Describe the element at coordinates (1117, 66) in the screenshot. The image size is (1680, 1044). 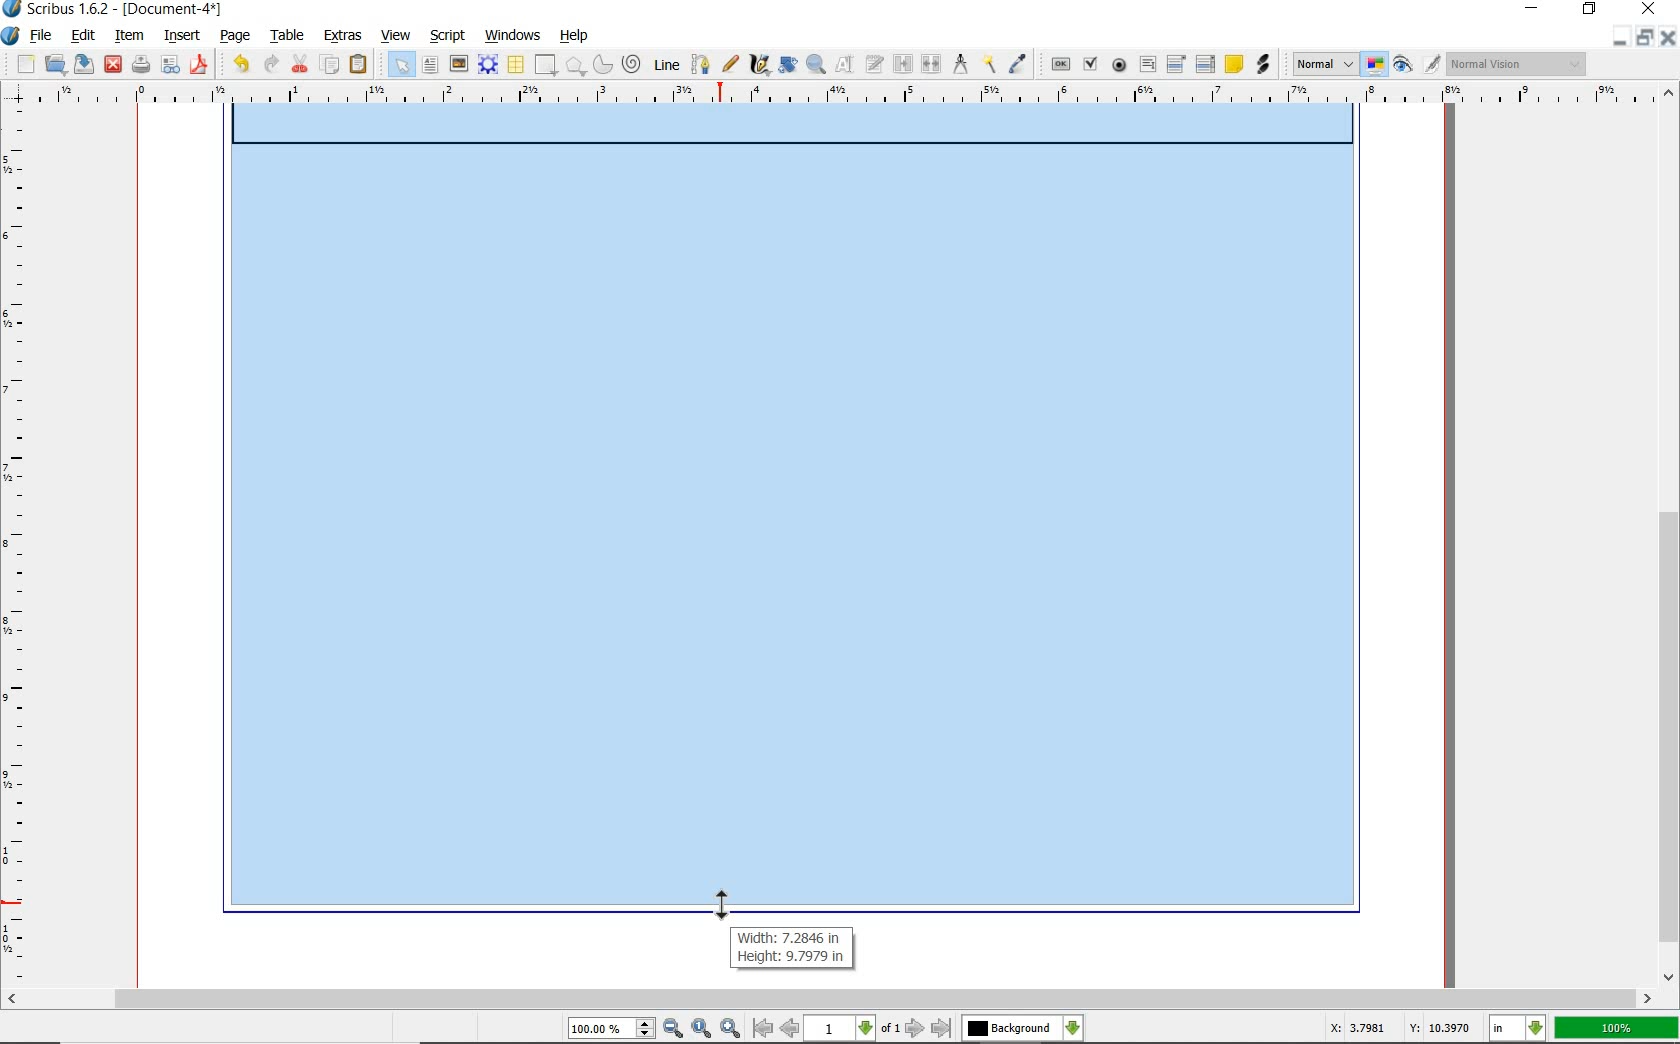
I see `pdf radio button` at that location.